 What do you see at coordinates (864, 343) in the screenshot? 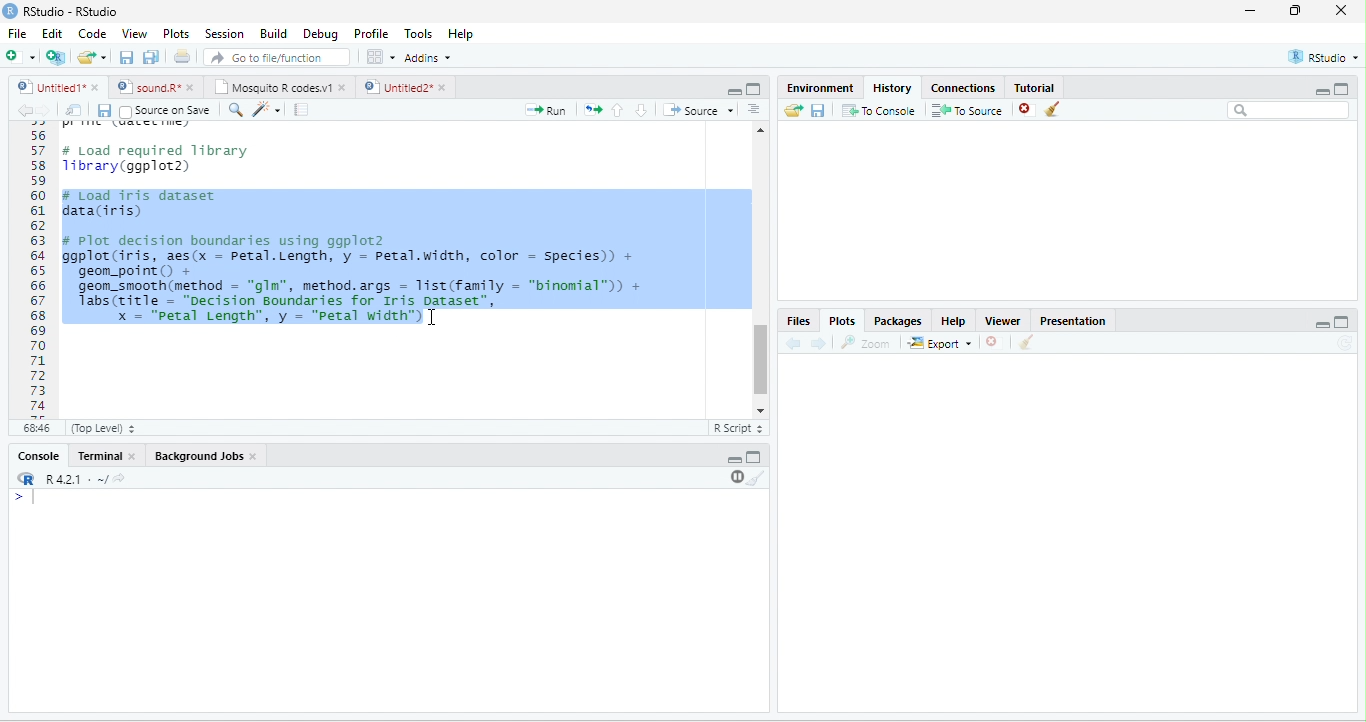
I see `Zoom` at bounding box center [864, 343].